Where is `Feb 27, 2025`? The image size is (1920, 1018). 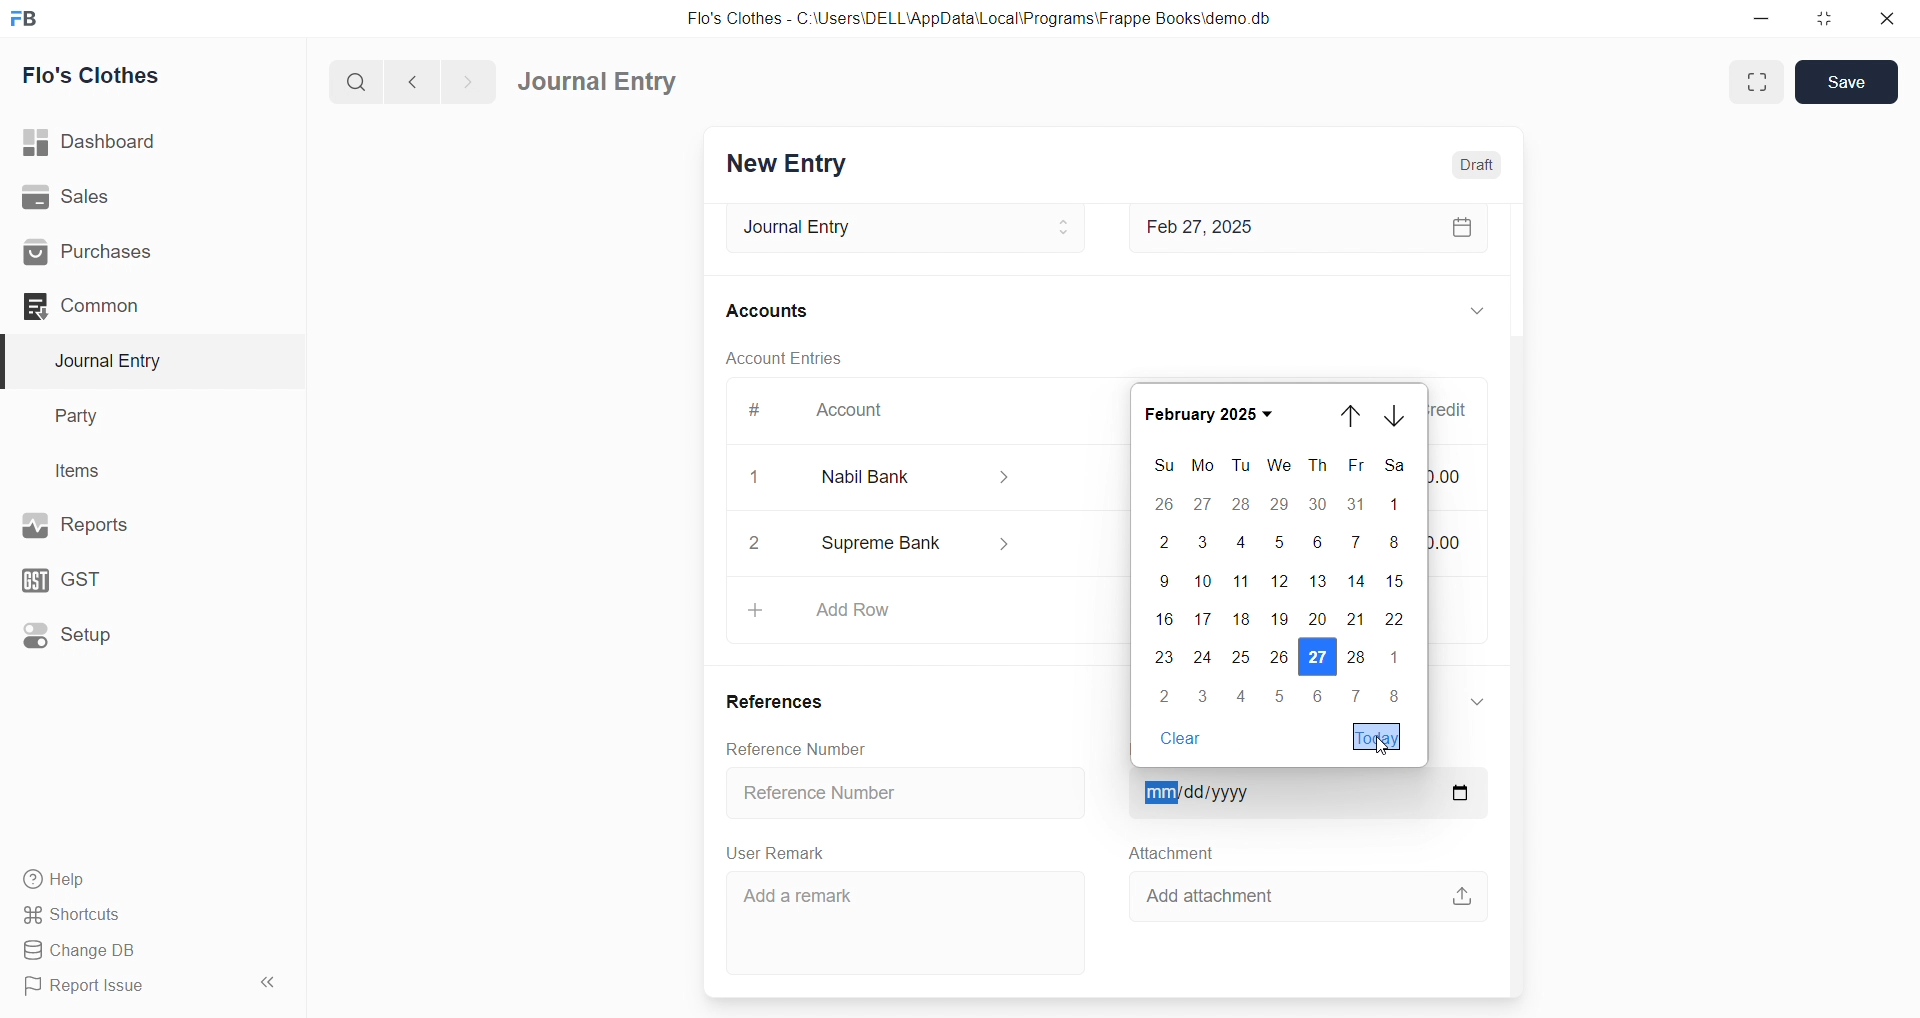
Feb 27, 2025 is located at coordinates (1310, 230).